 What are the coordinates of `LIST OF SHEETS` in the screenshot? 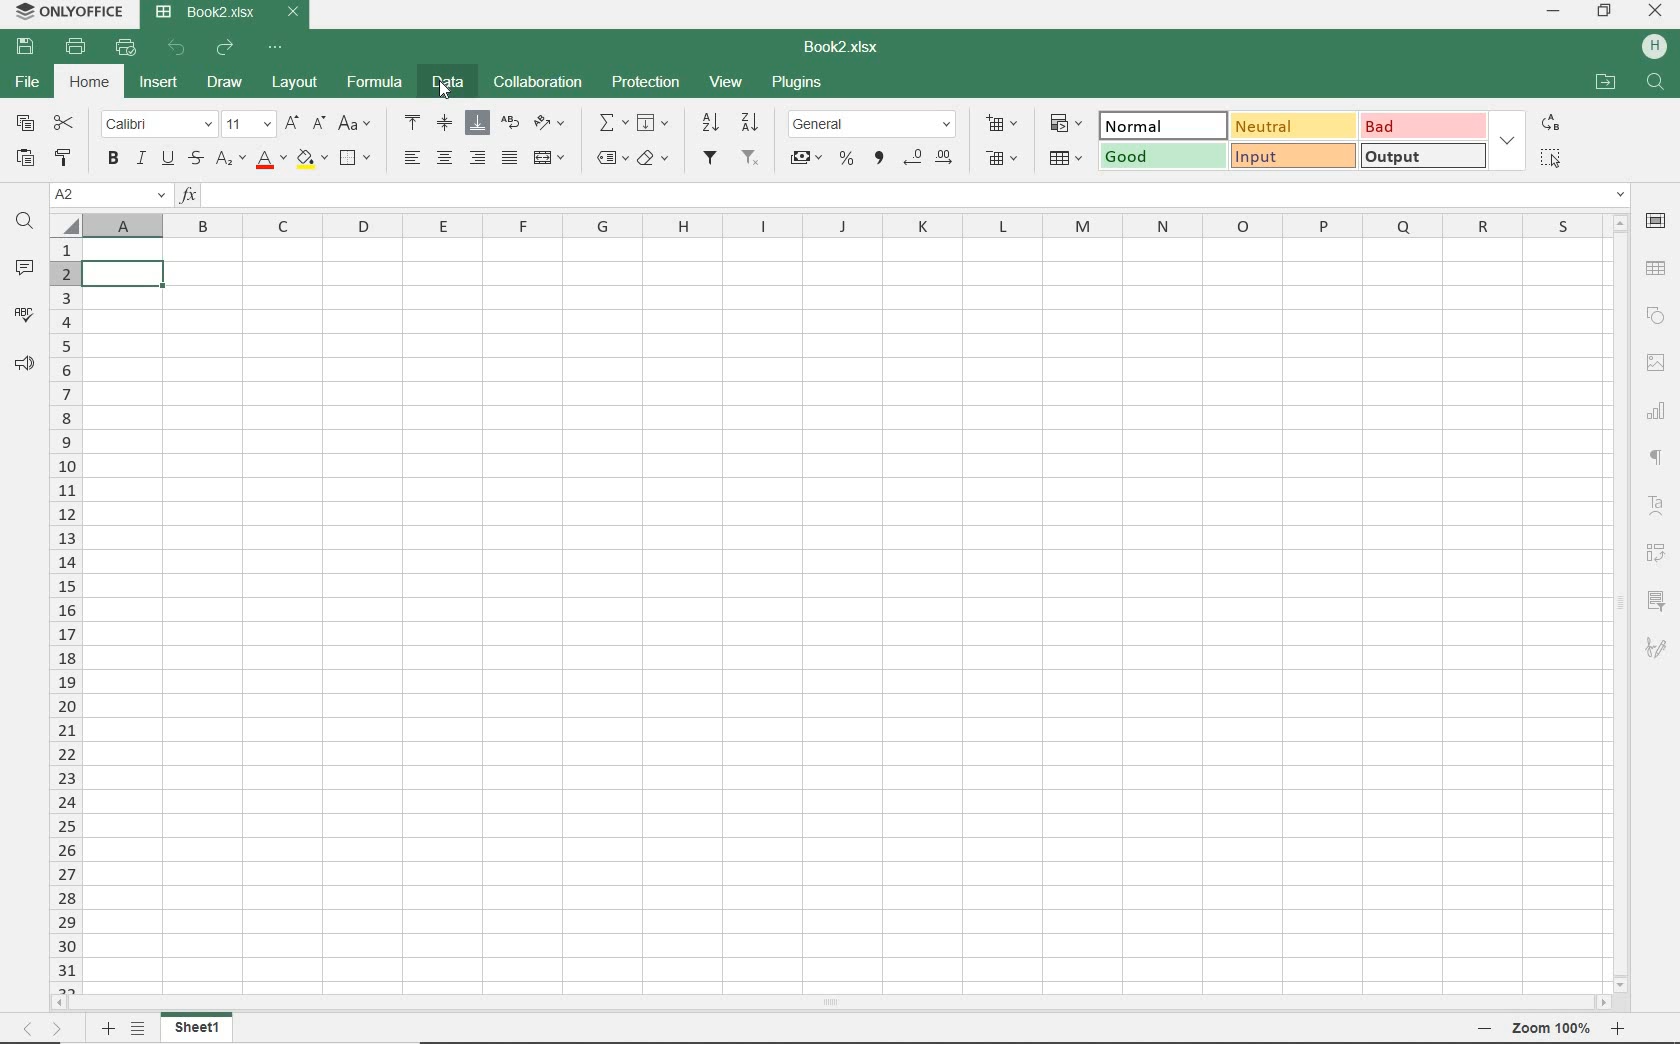 It's located at (142, 1030).